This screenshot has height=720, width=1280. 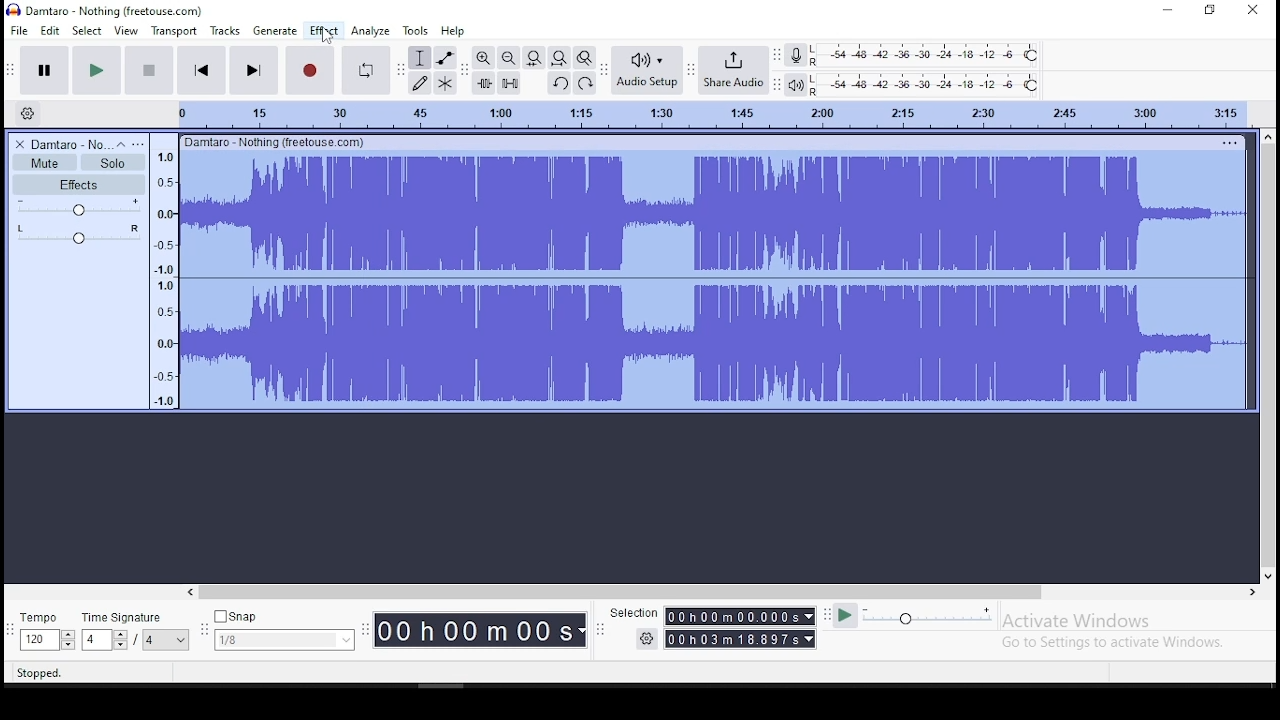 What do you see at coordinates (78, 184) in the screenshot?
I see `effects` at bounding box center [78, 184].